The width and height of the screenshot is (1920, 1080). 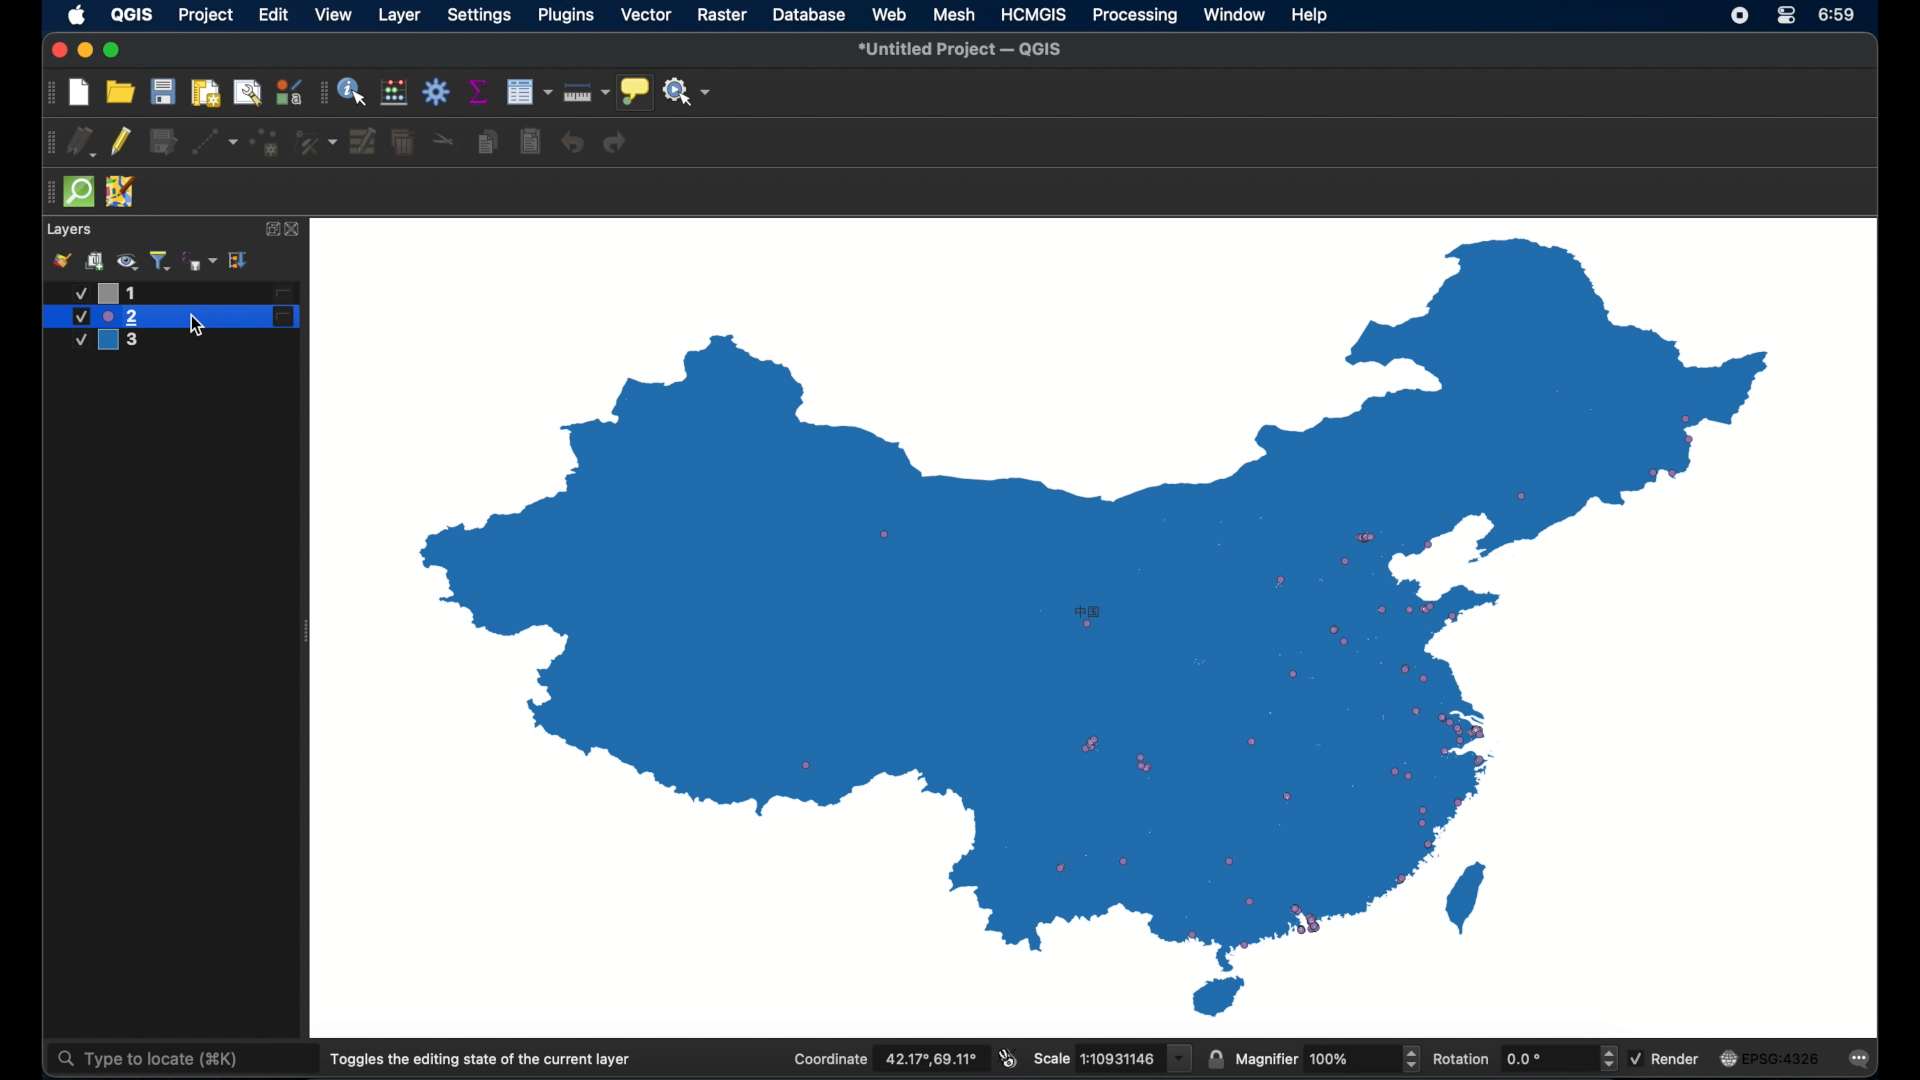 I want to click on coordinate, so click(x=888, y=1060).